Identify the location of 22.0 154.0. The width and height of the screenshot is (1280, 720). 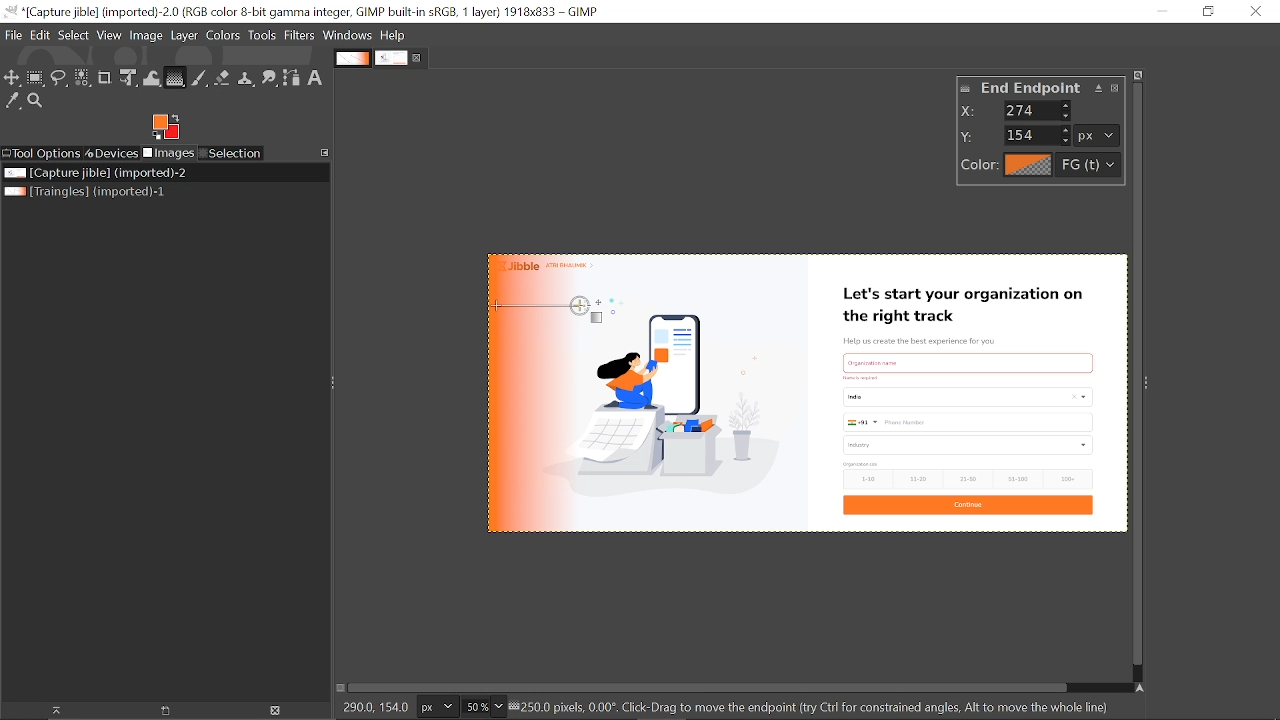
(383, 705).